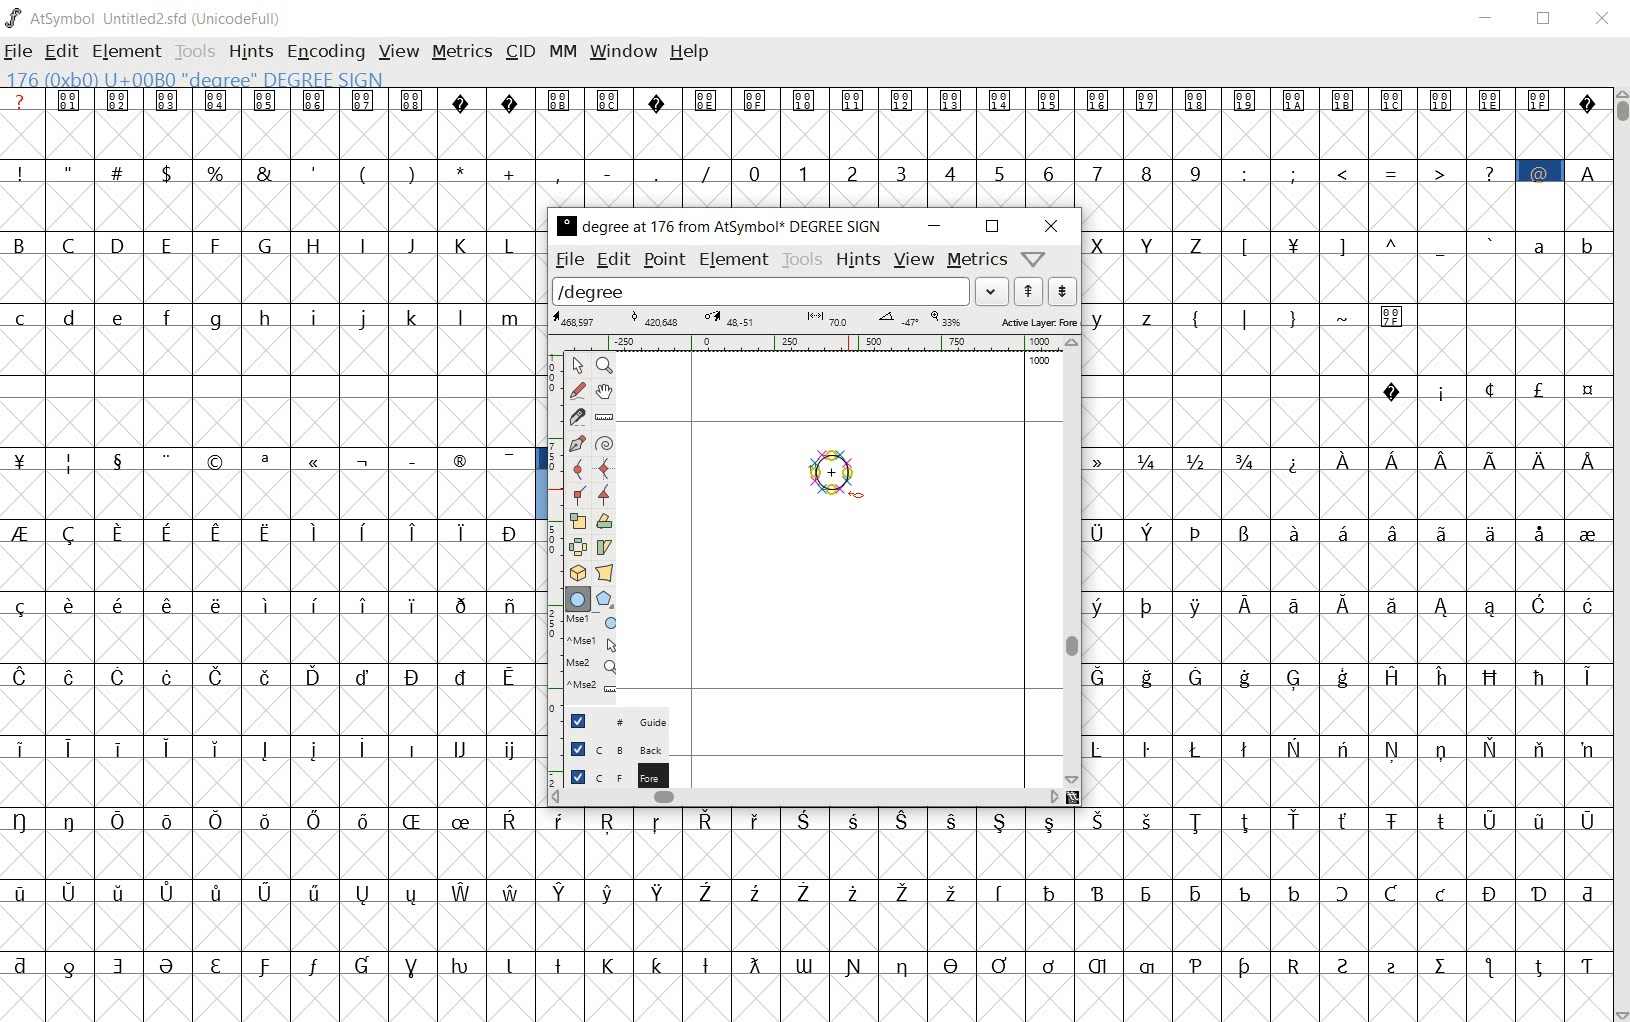  I want to click on metrics, so click(462, 53).